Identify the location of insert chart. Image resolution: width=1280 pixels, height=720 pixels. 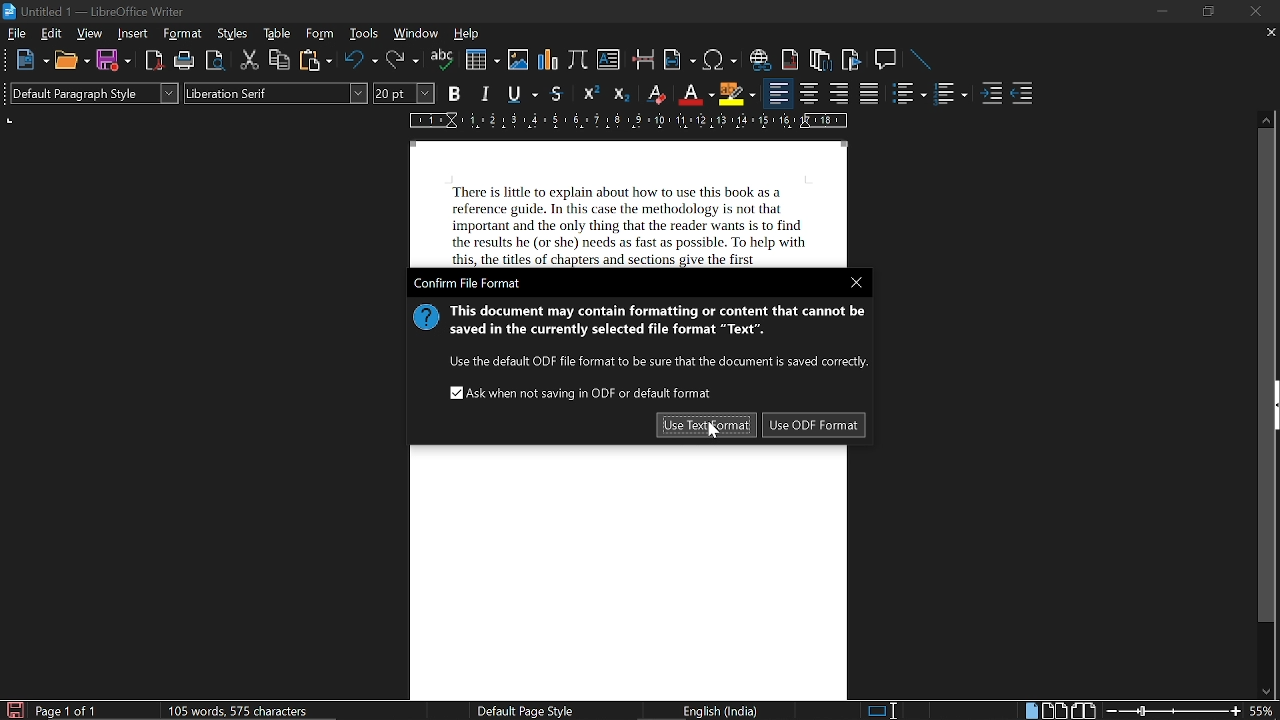
(481, 59).